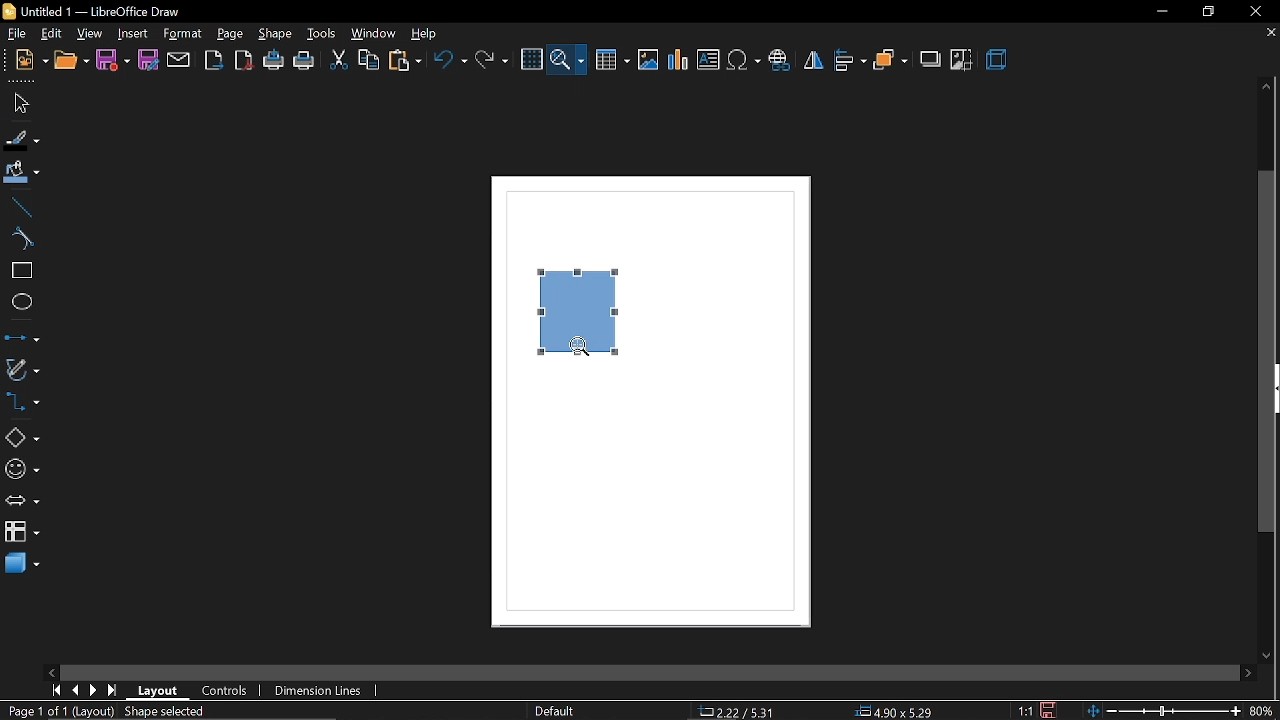 This screenshot has height=720, width=1280. What do you see at coordinates (14, 32) in the screenshot?
I see `file` at bounding box center [14, 32].